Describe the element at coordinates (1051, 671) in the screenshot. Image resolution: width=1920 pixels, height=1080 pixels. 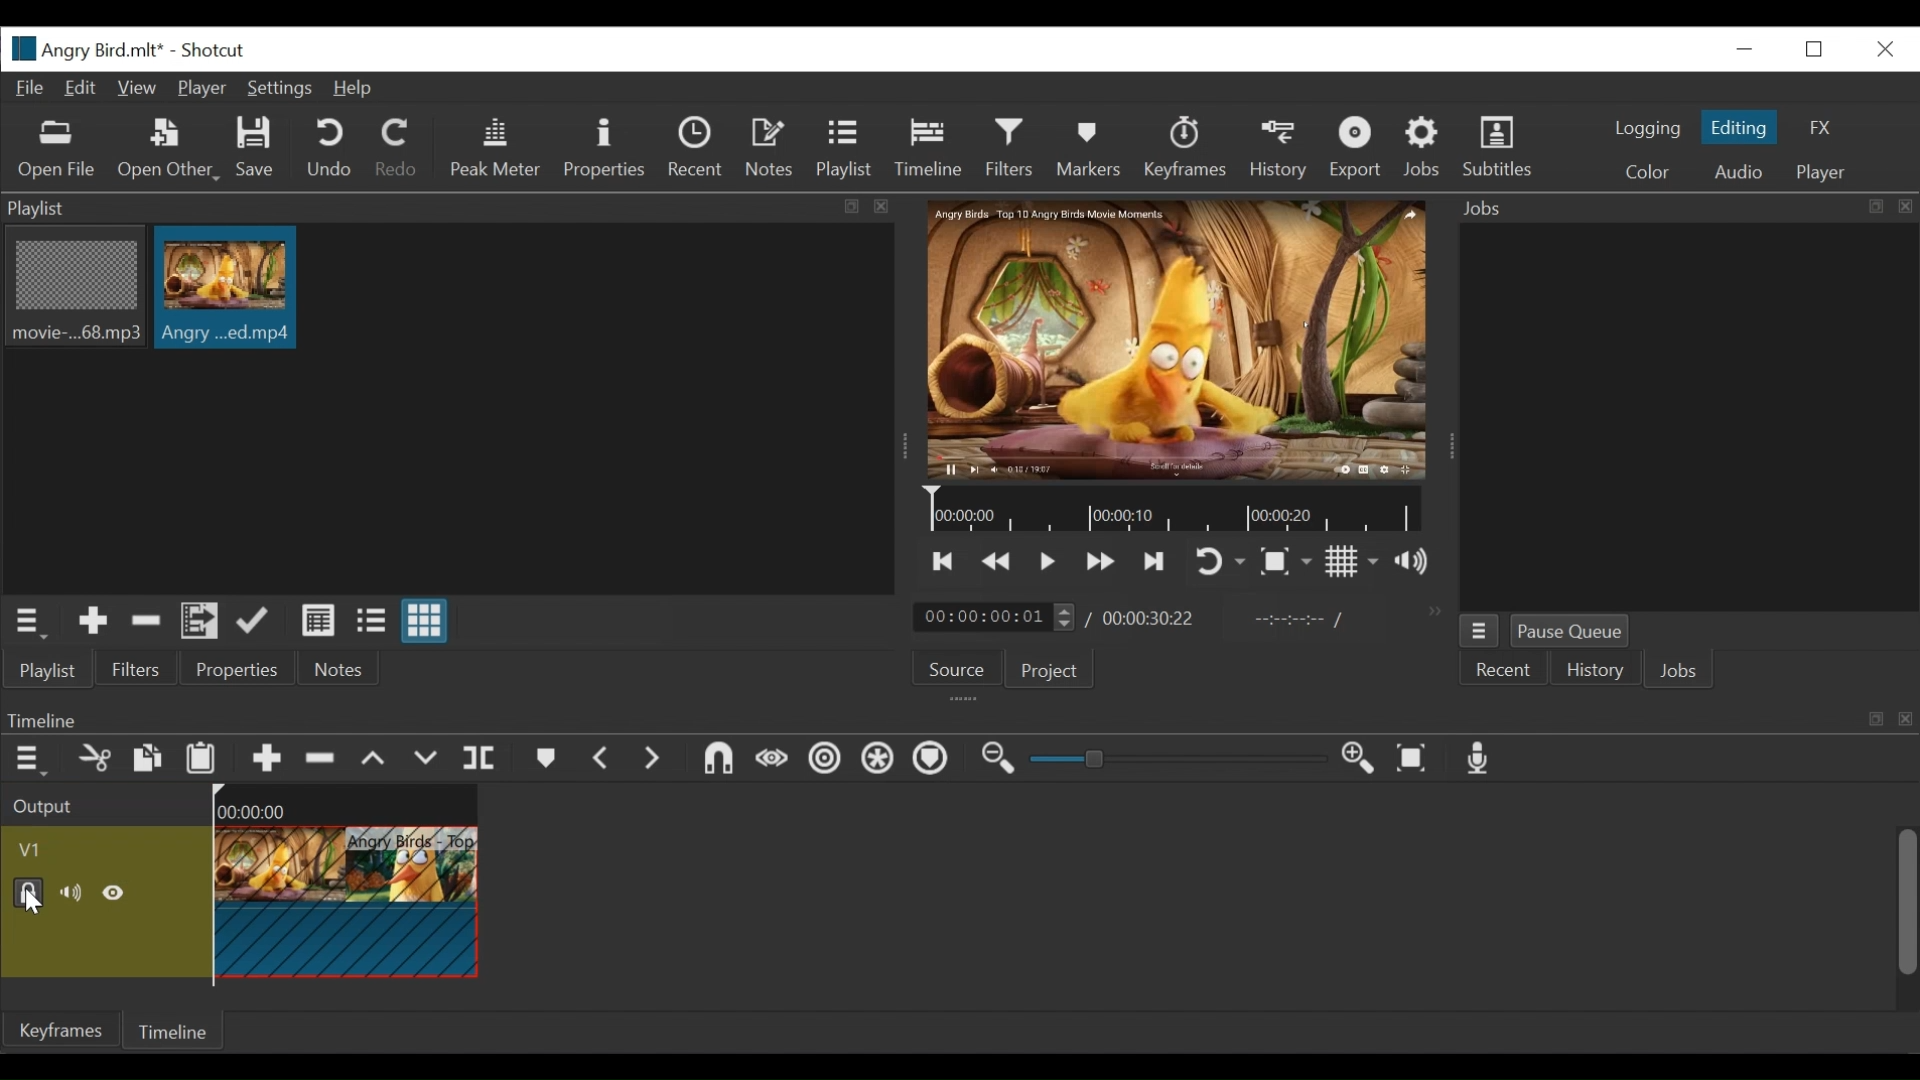
I see `Project` at that location.